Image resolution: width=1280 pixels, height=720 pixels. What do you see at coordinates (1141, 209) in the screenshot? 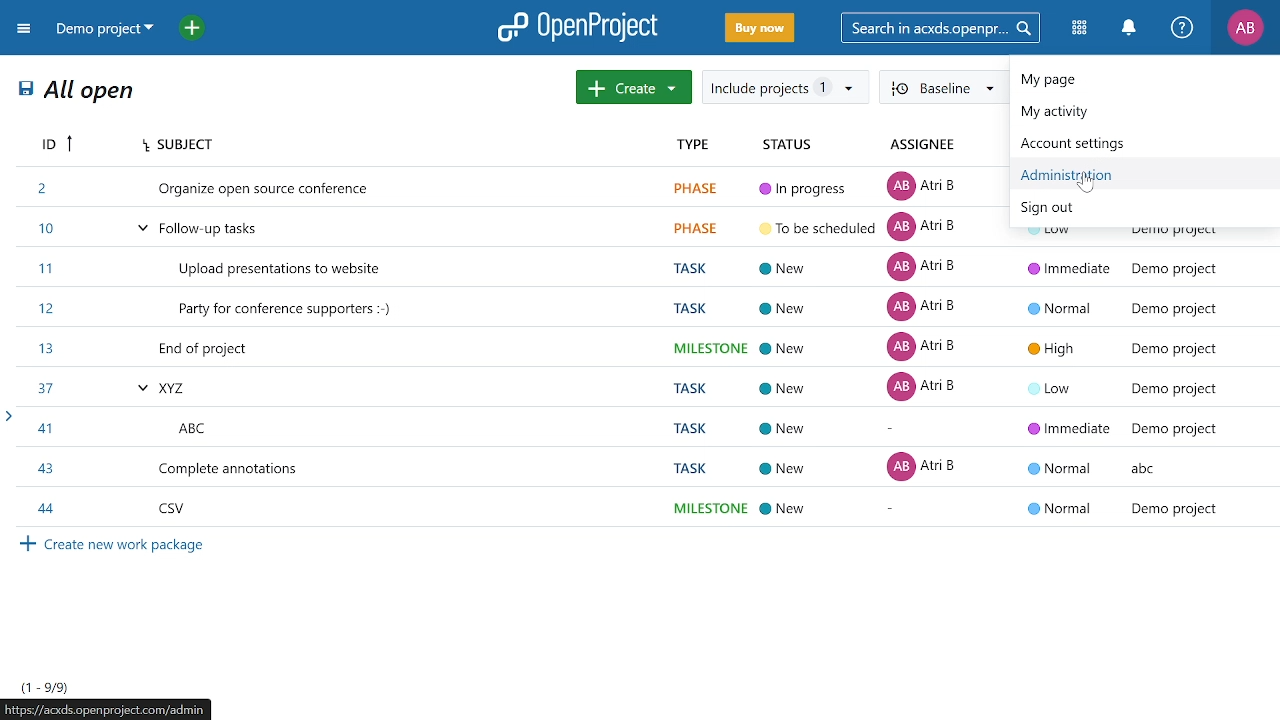
I see `sign out` at bounding box center [1141, 209].